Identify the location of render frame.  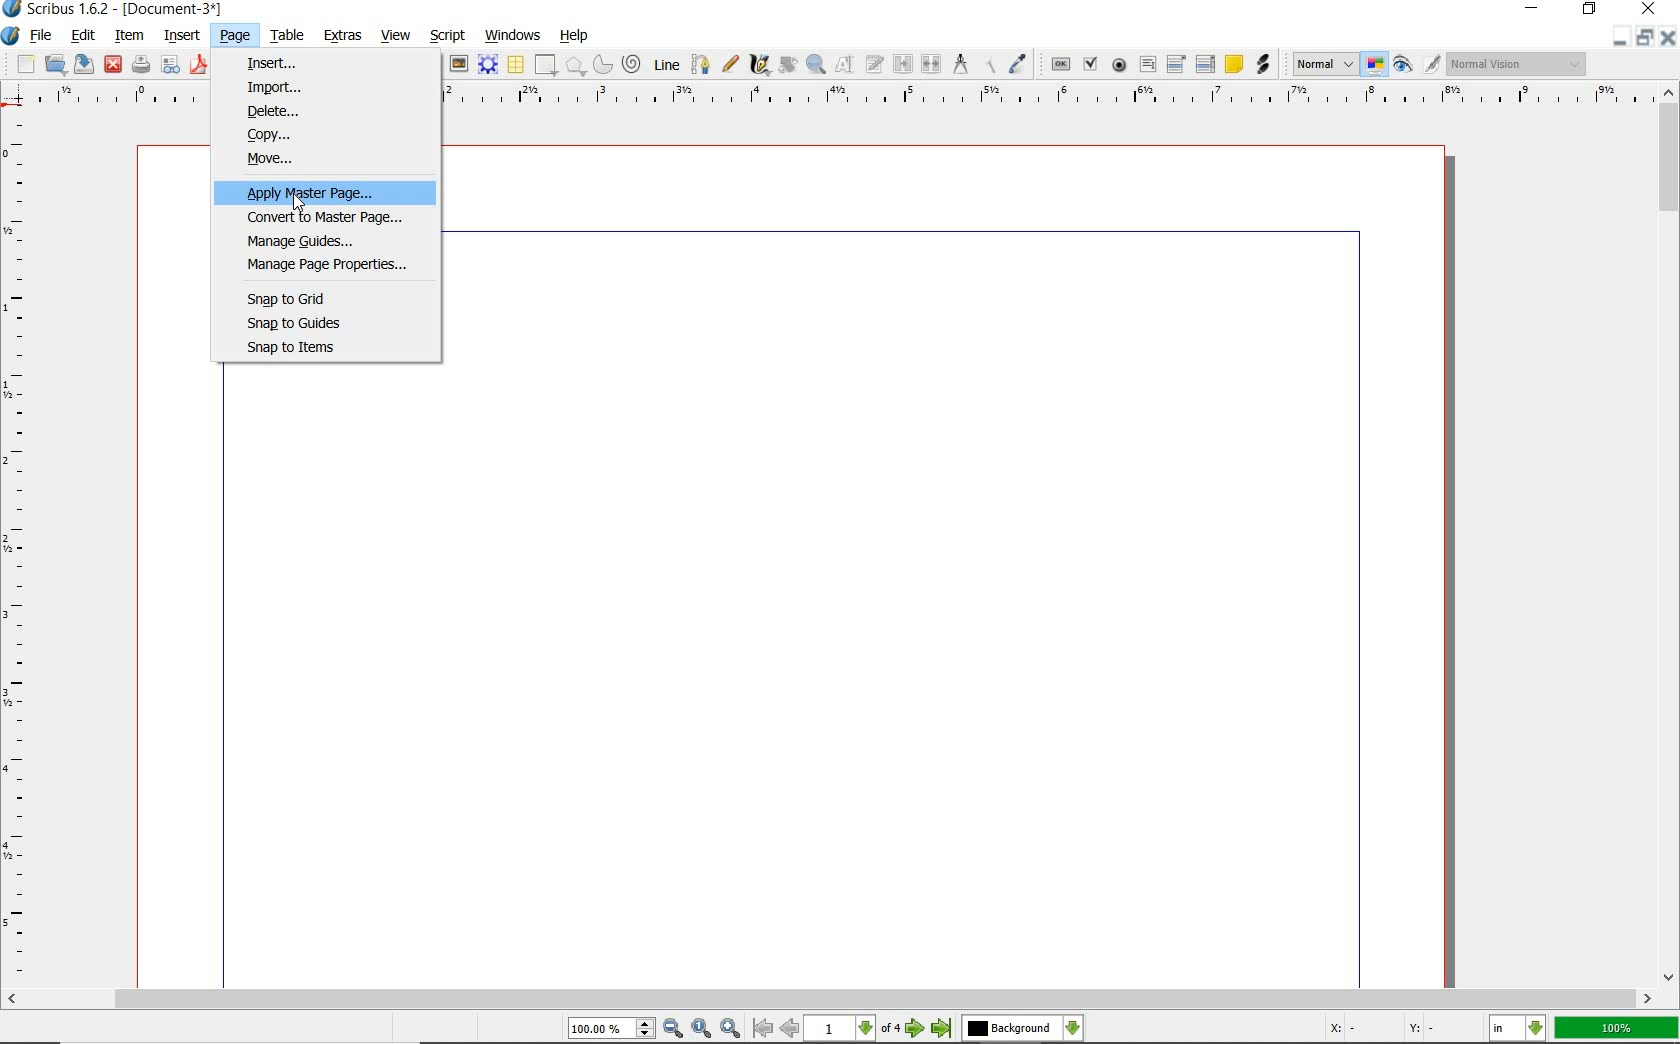
(487, 65).